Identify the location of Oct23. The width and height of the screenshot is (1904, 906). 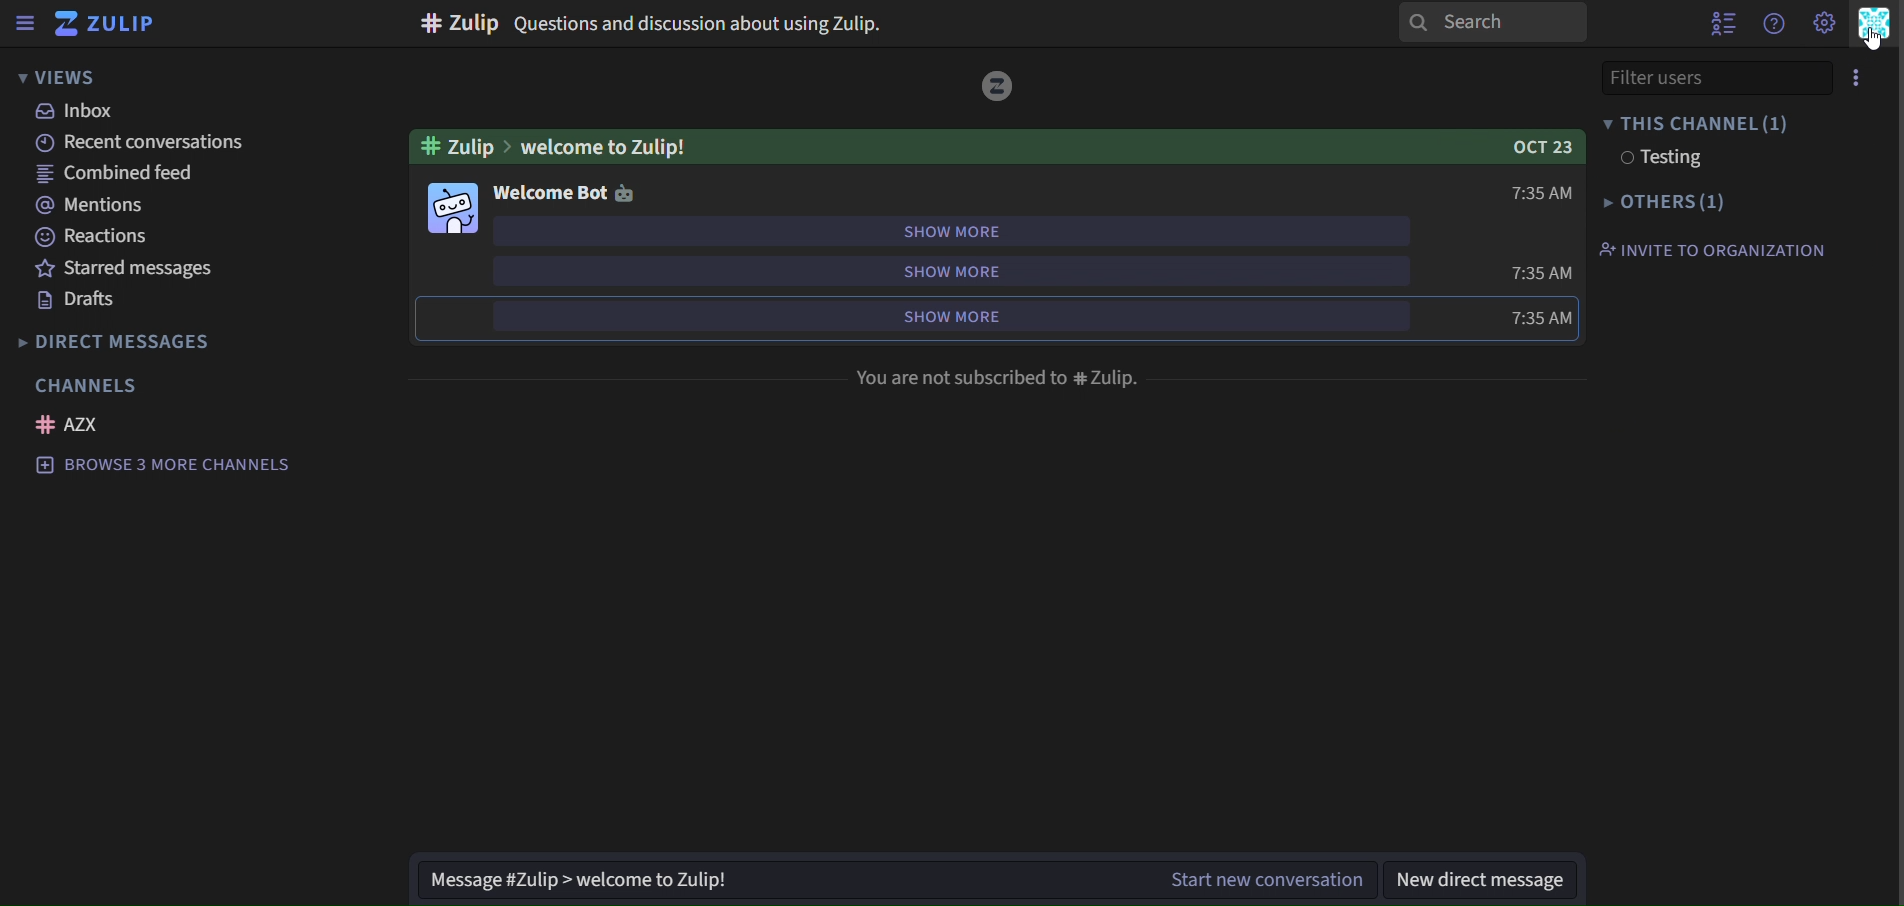
(1527, 148).